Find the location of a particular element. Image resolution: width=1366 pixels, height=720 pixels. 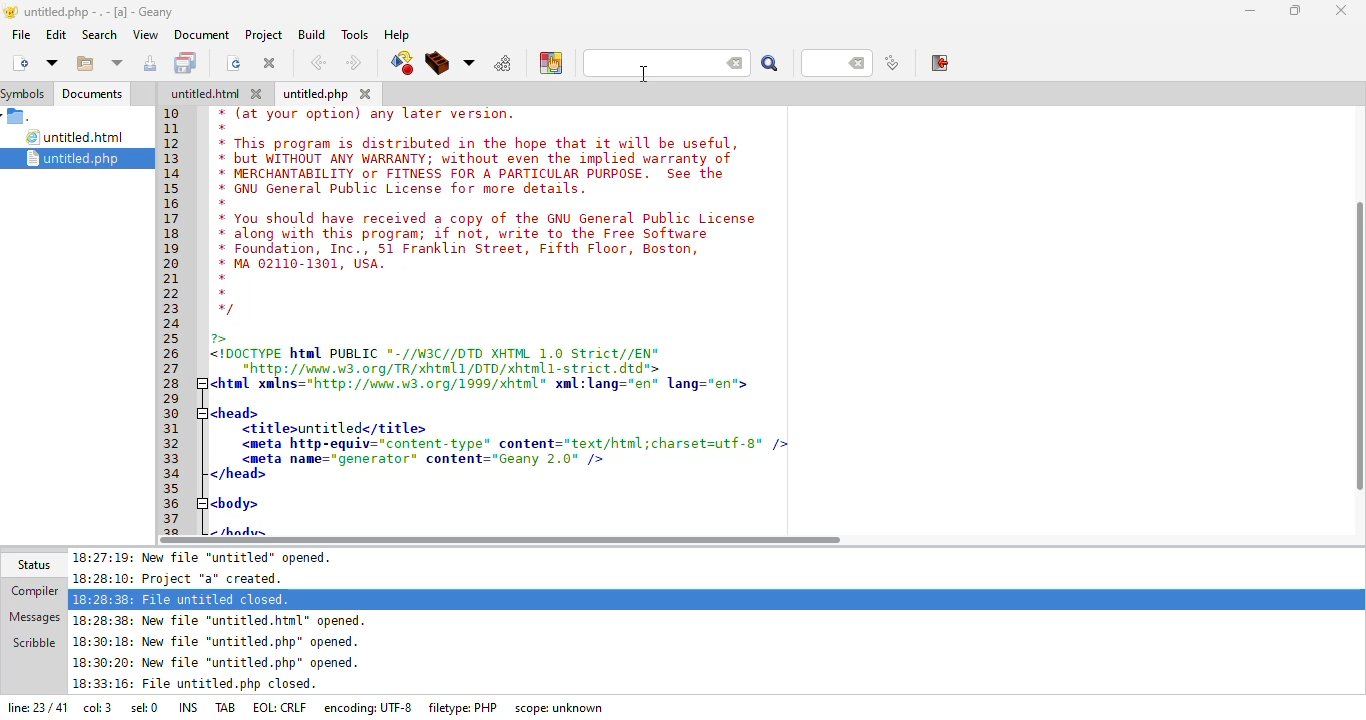

18:28:38: File untitled closed. is located at coordinates (183, 598).